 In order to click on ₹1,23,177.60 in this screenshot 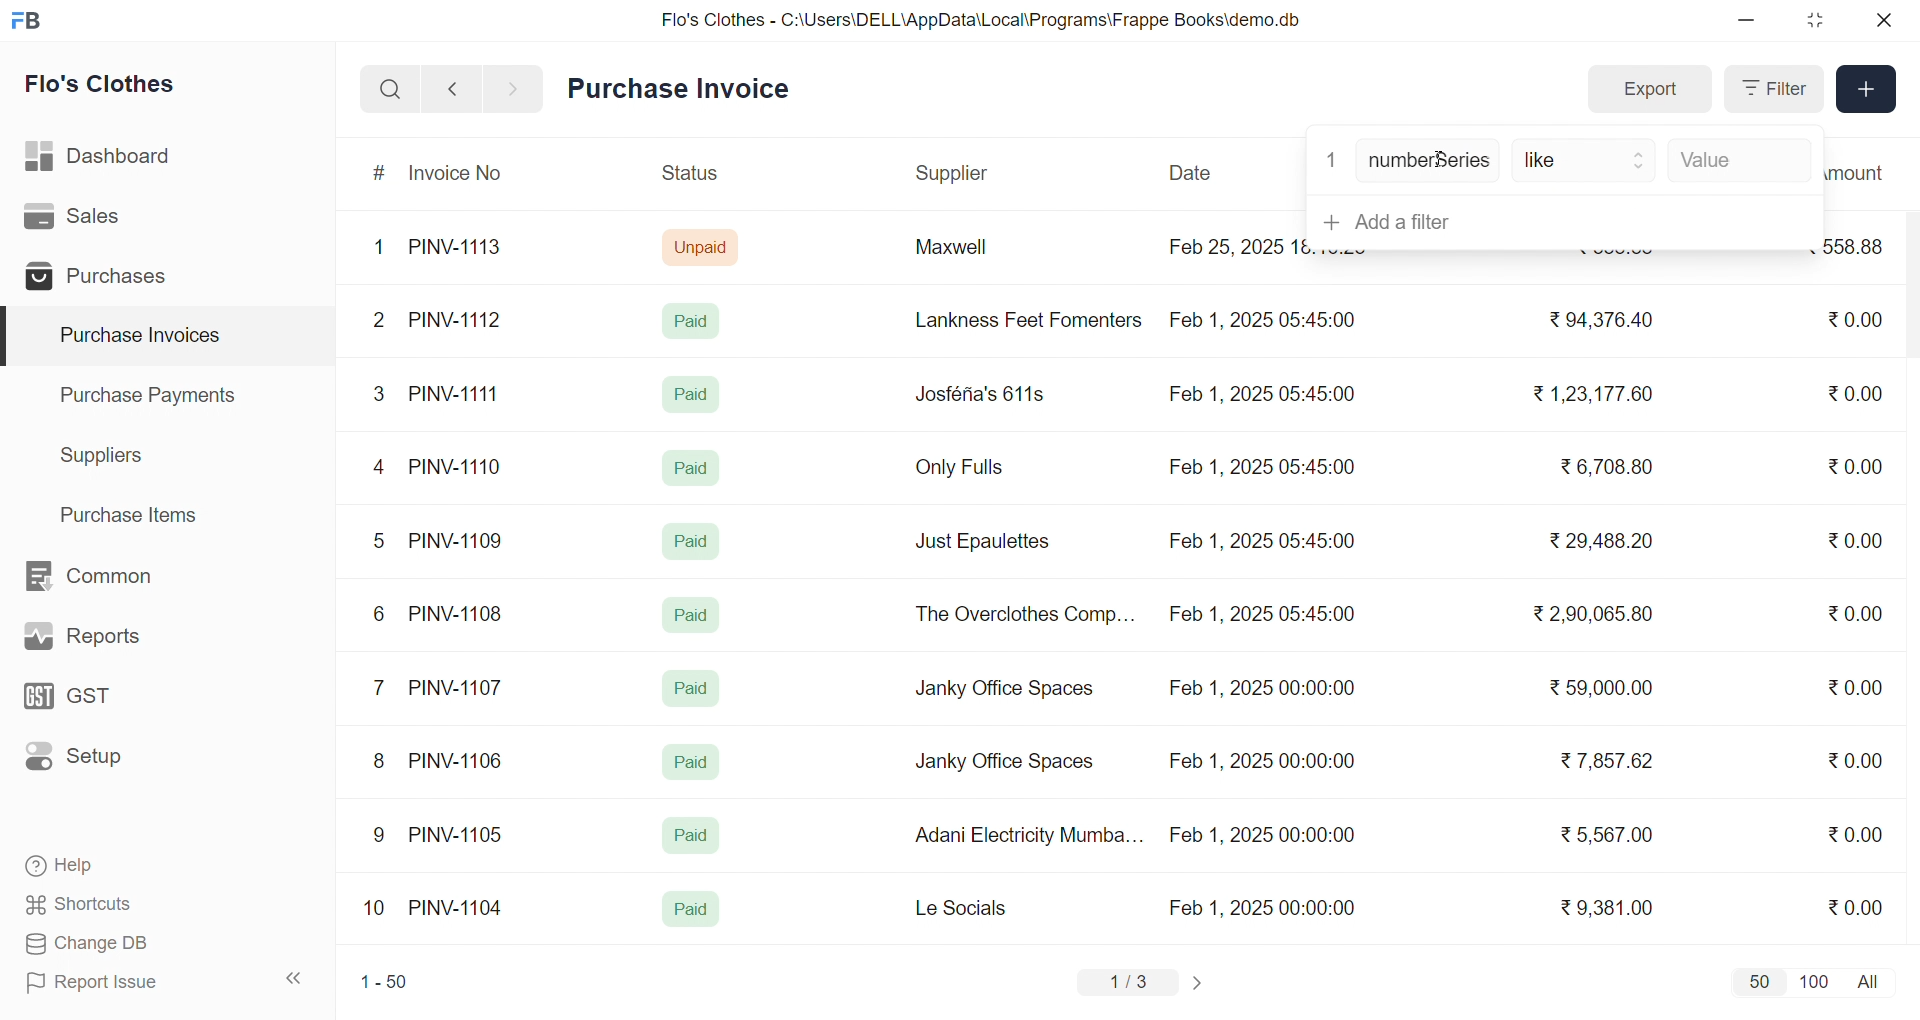, I will do `click(1590, 392)`.